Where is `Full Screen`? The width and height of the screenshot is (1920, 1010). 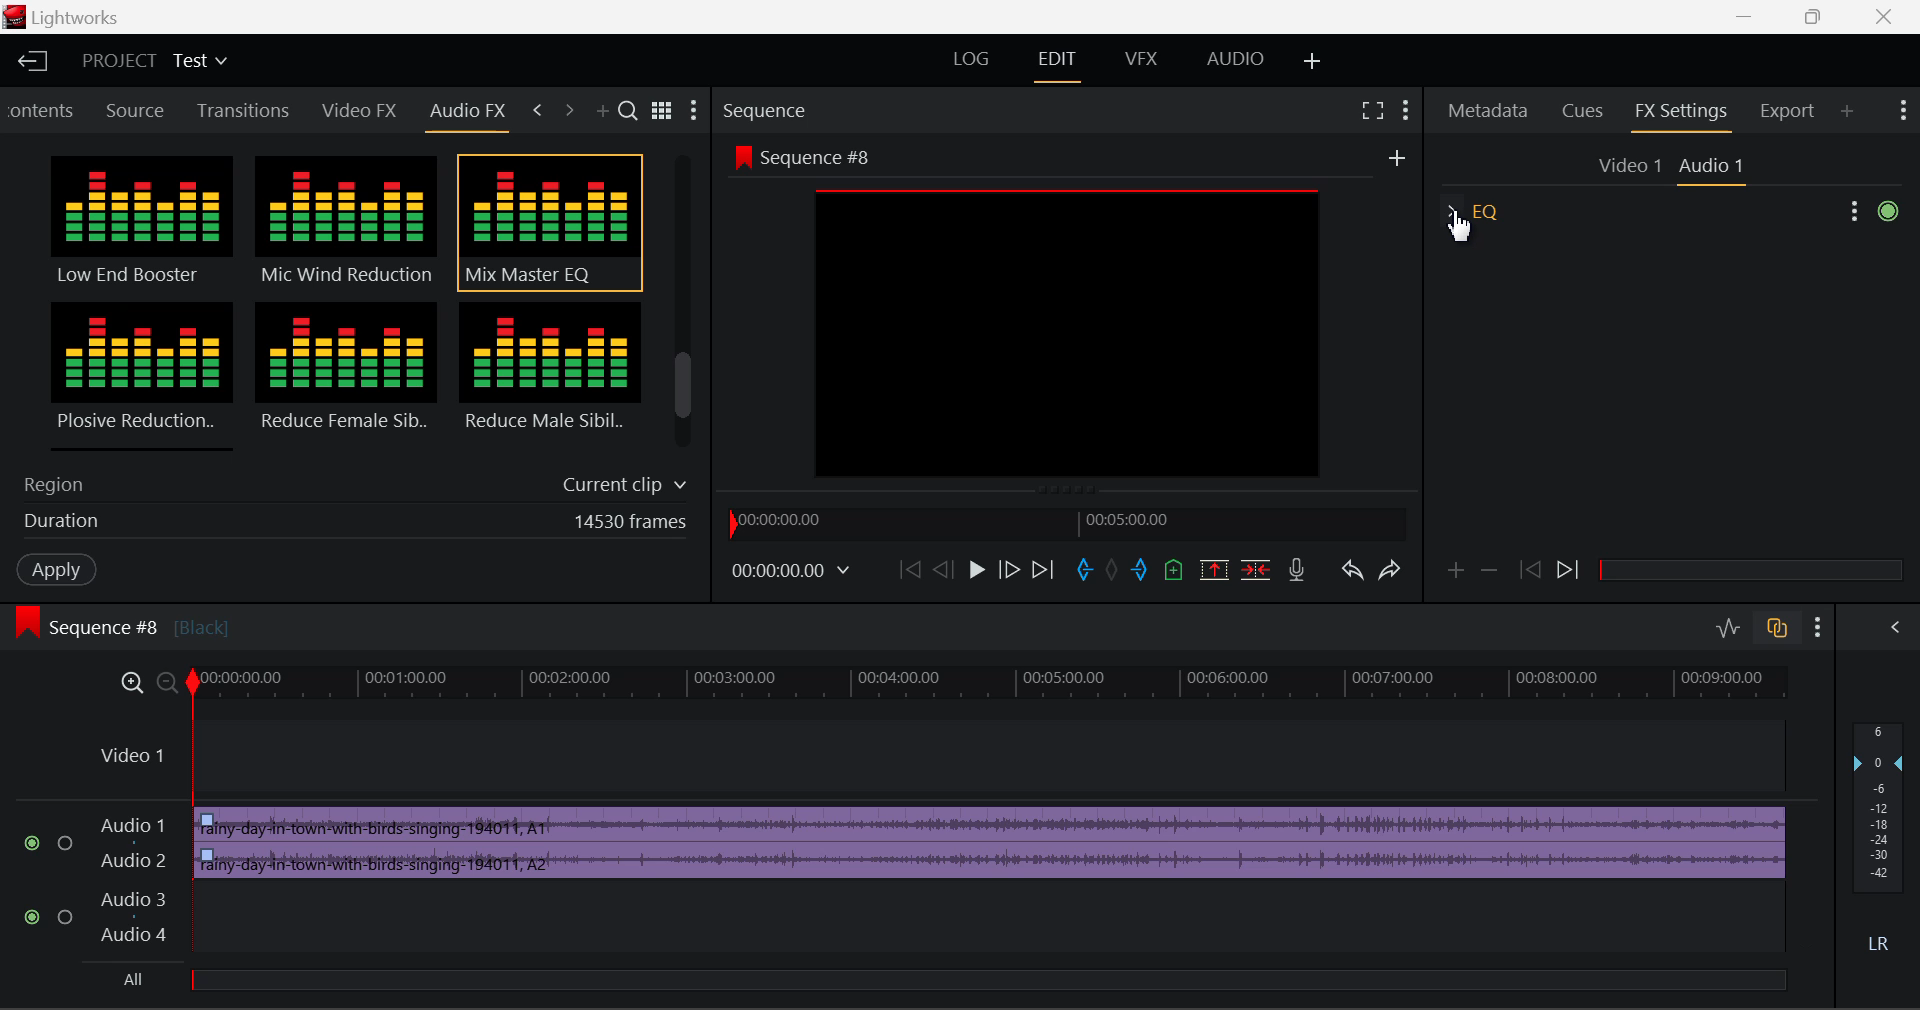
Full Screen is located at coordinates (1372, 110).